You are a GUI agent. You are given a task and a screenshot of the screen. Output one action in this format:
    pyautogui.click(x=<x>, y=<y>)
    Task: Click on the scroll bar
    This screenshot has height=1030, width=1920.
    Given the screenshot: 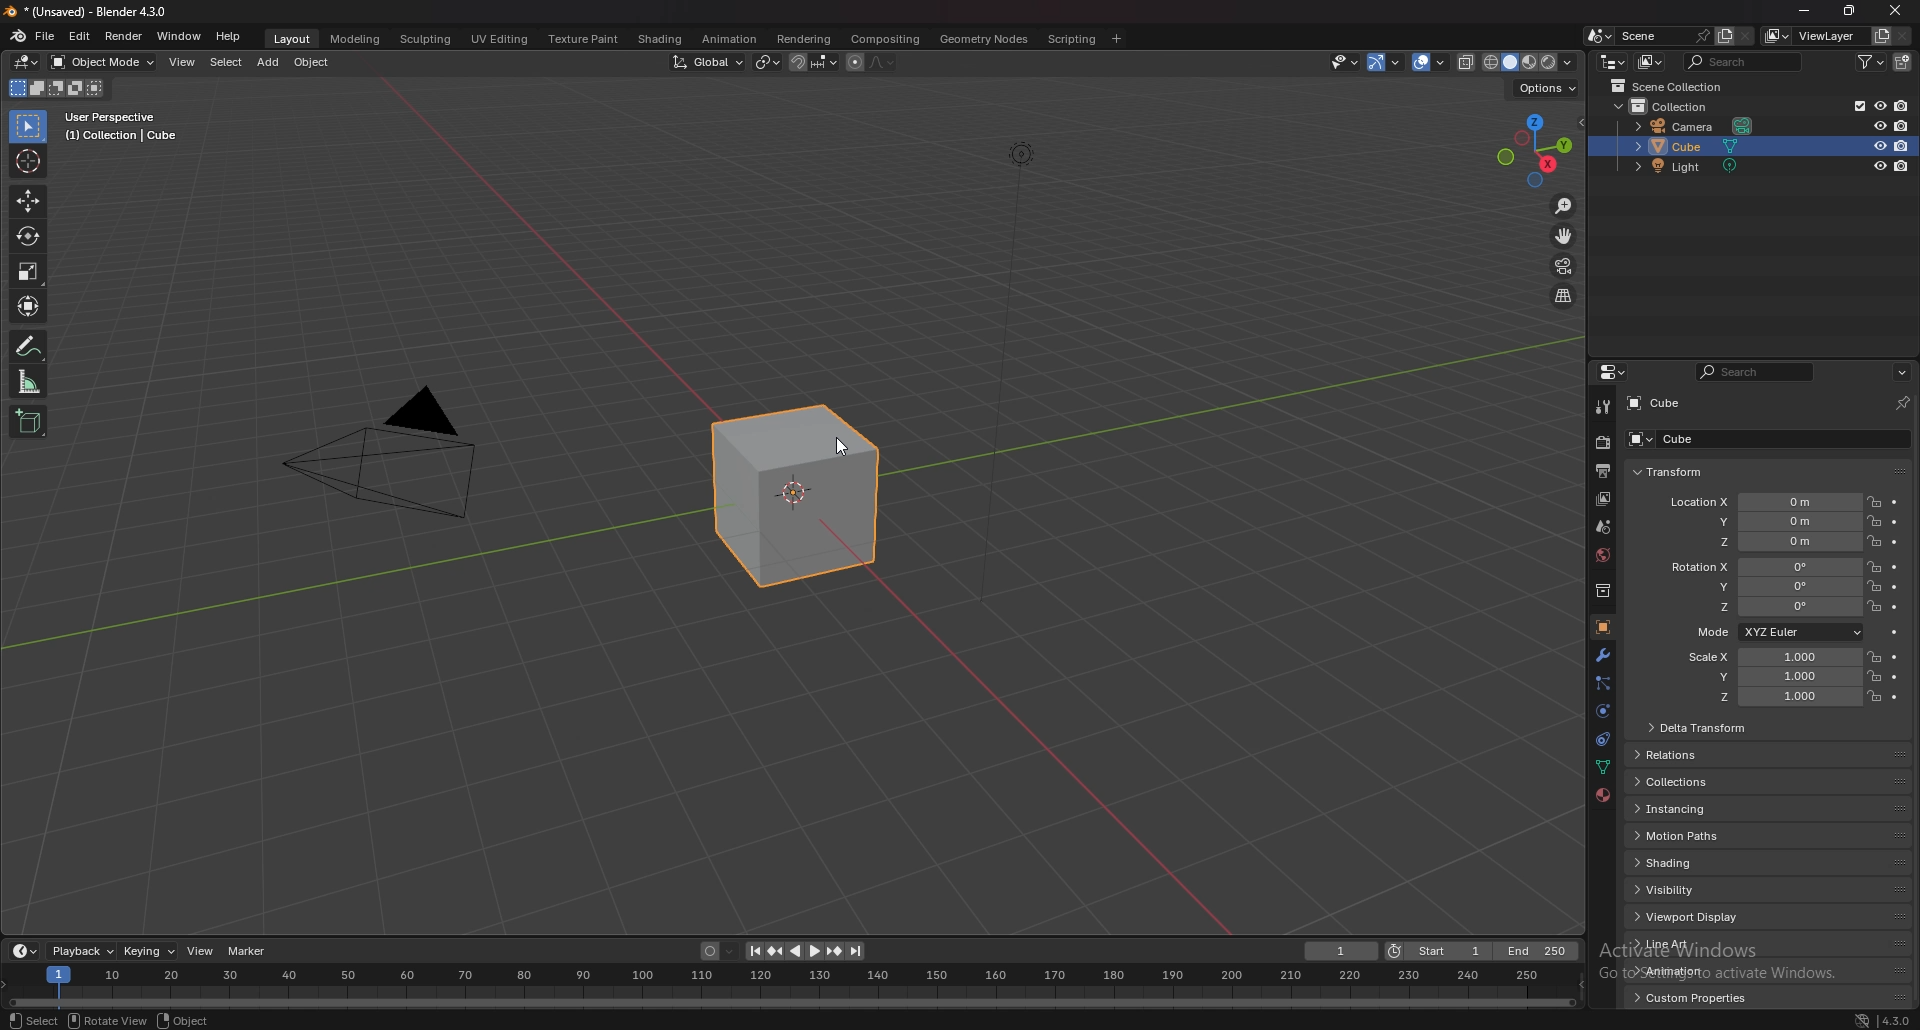 What is the action you would take?
    pyautogui.click(x=1914, y=710)
    